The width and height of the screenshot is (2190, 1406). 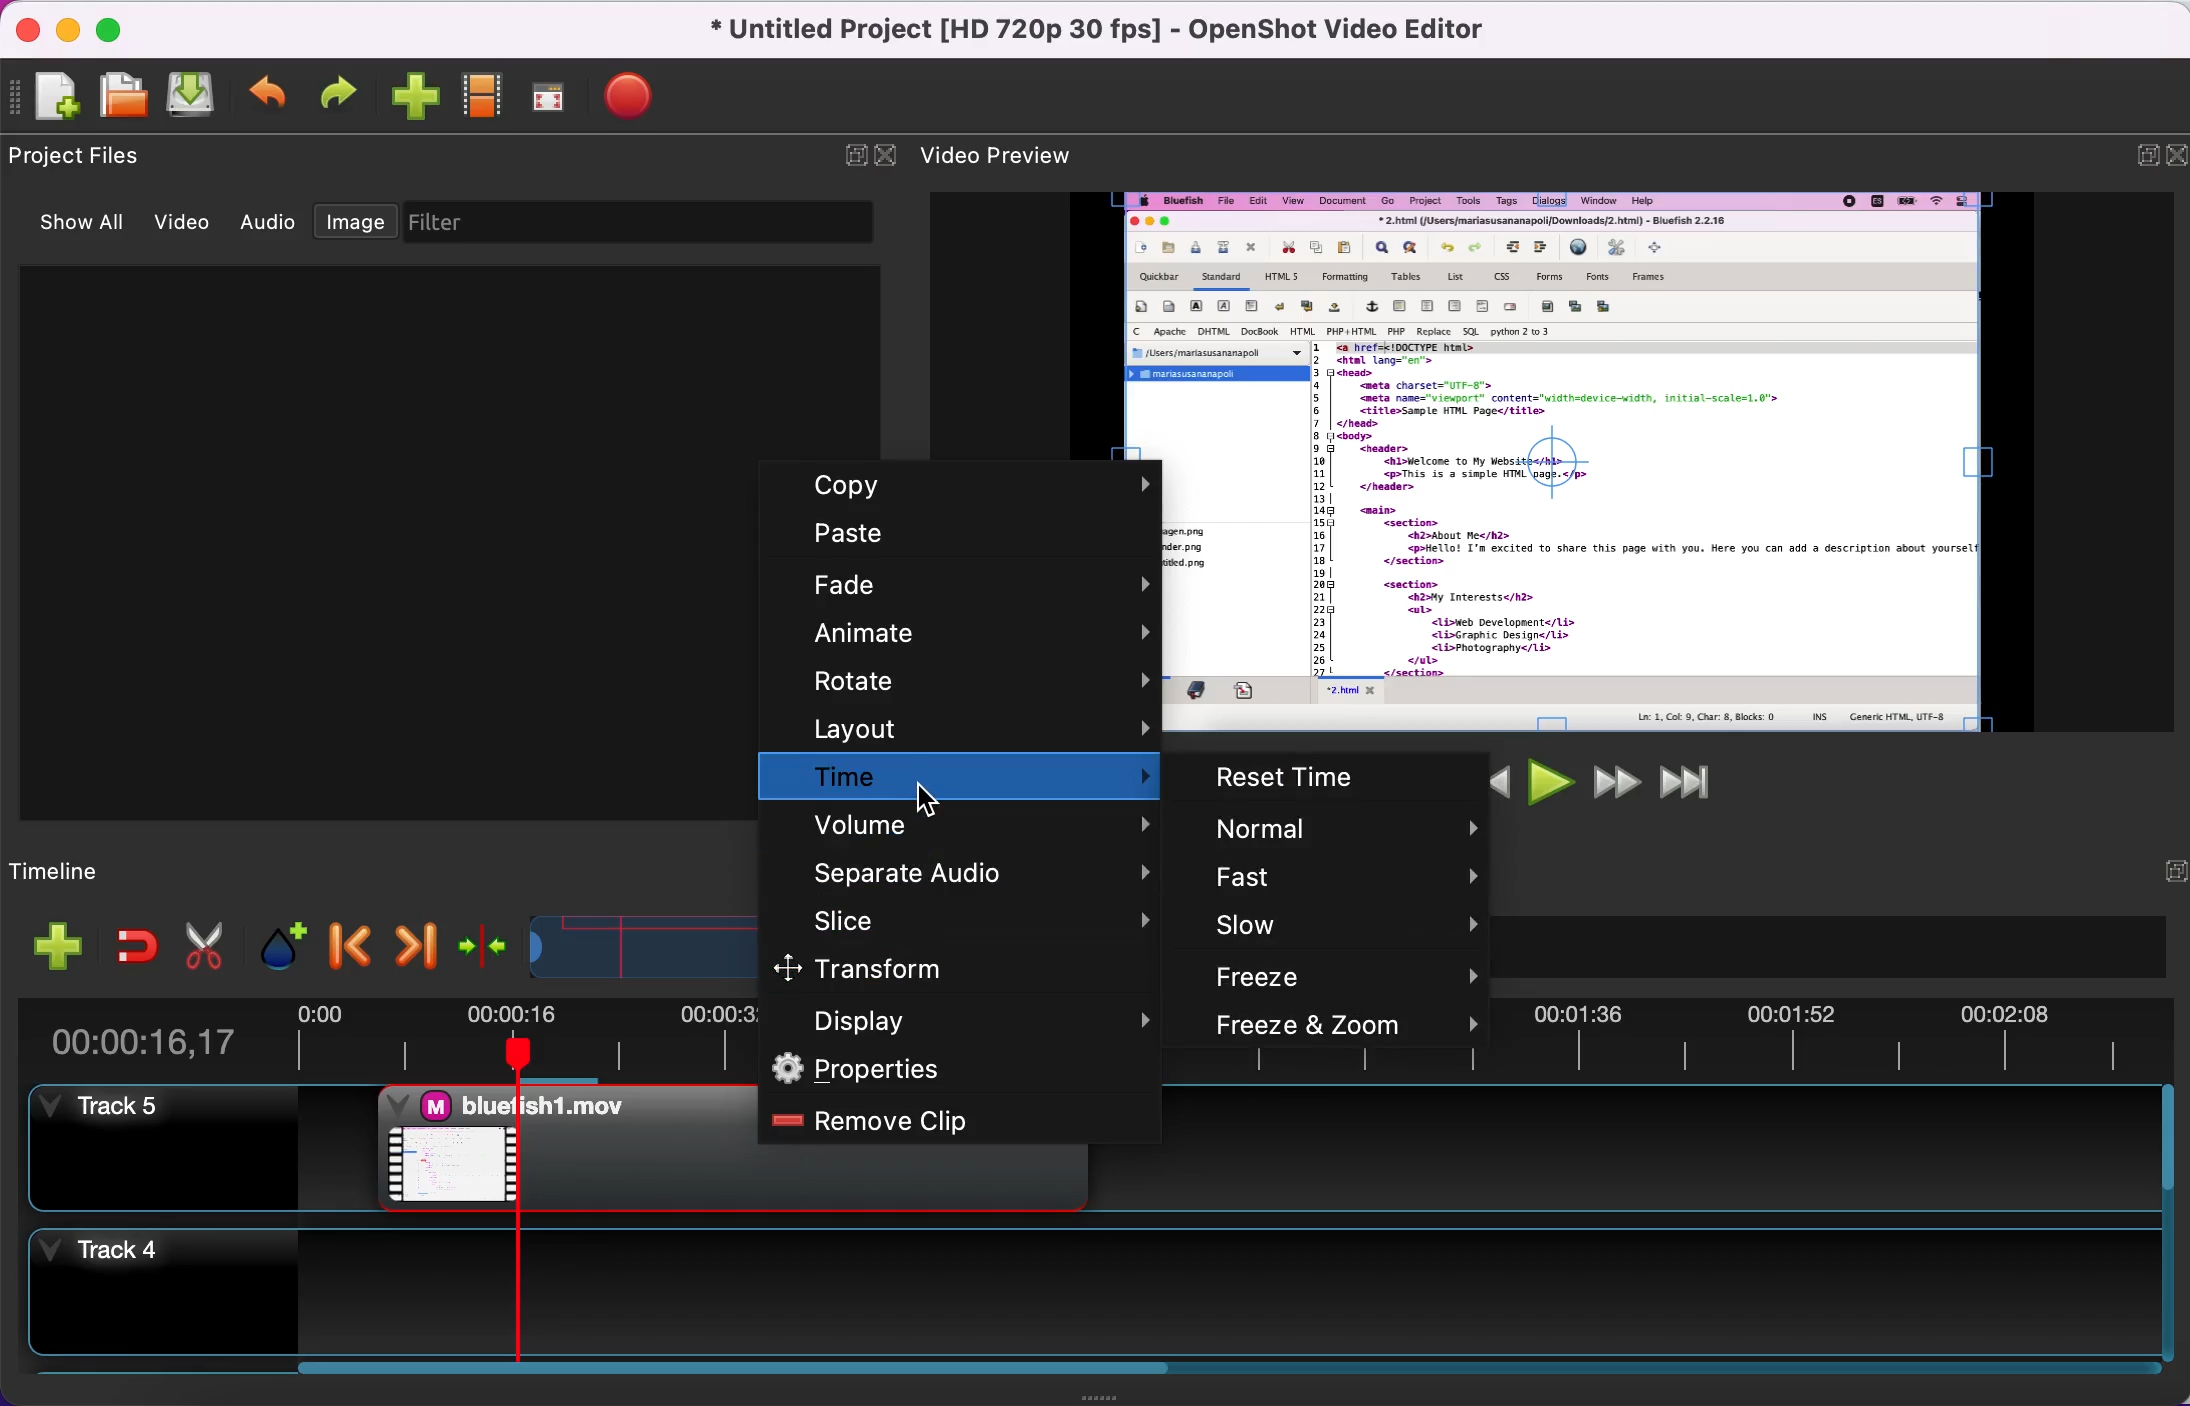 What do you see at coordinates (972, 488) in the screenshot?
I see `copy` at bounding box center [972, 488].